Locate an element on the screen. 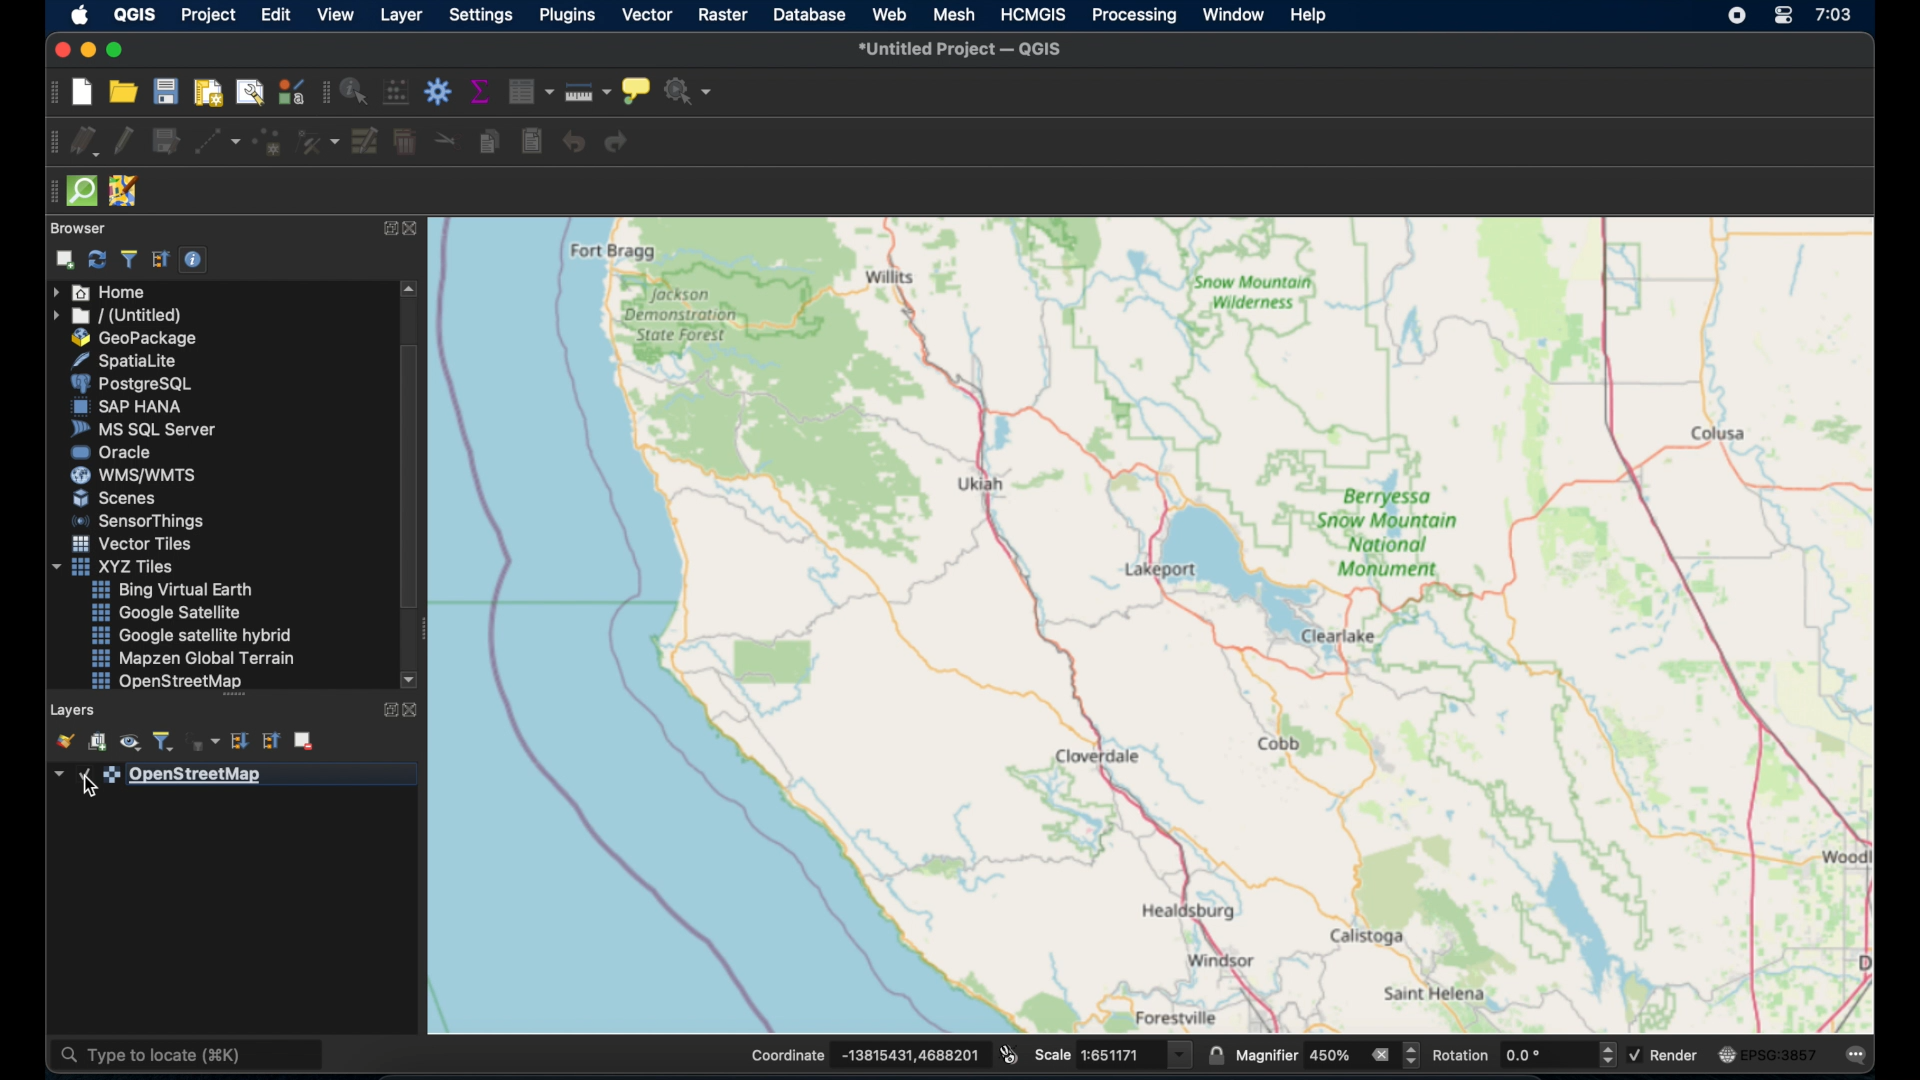  open project is located at coordinates (125, 91).